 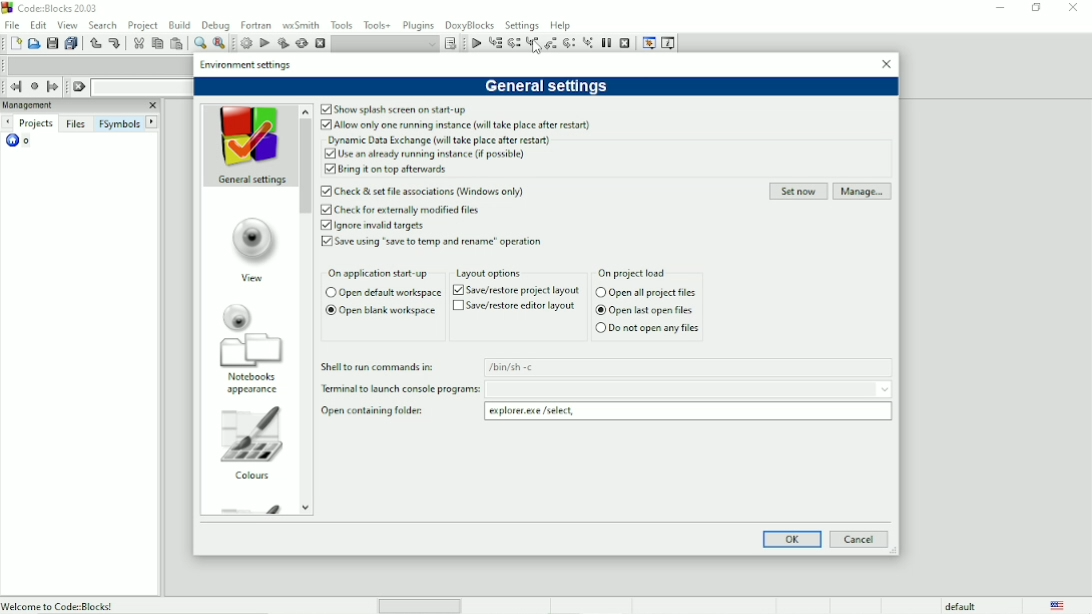 I want to click on On project load, so click(x=638, y=272).